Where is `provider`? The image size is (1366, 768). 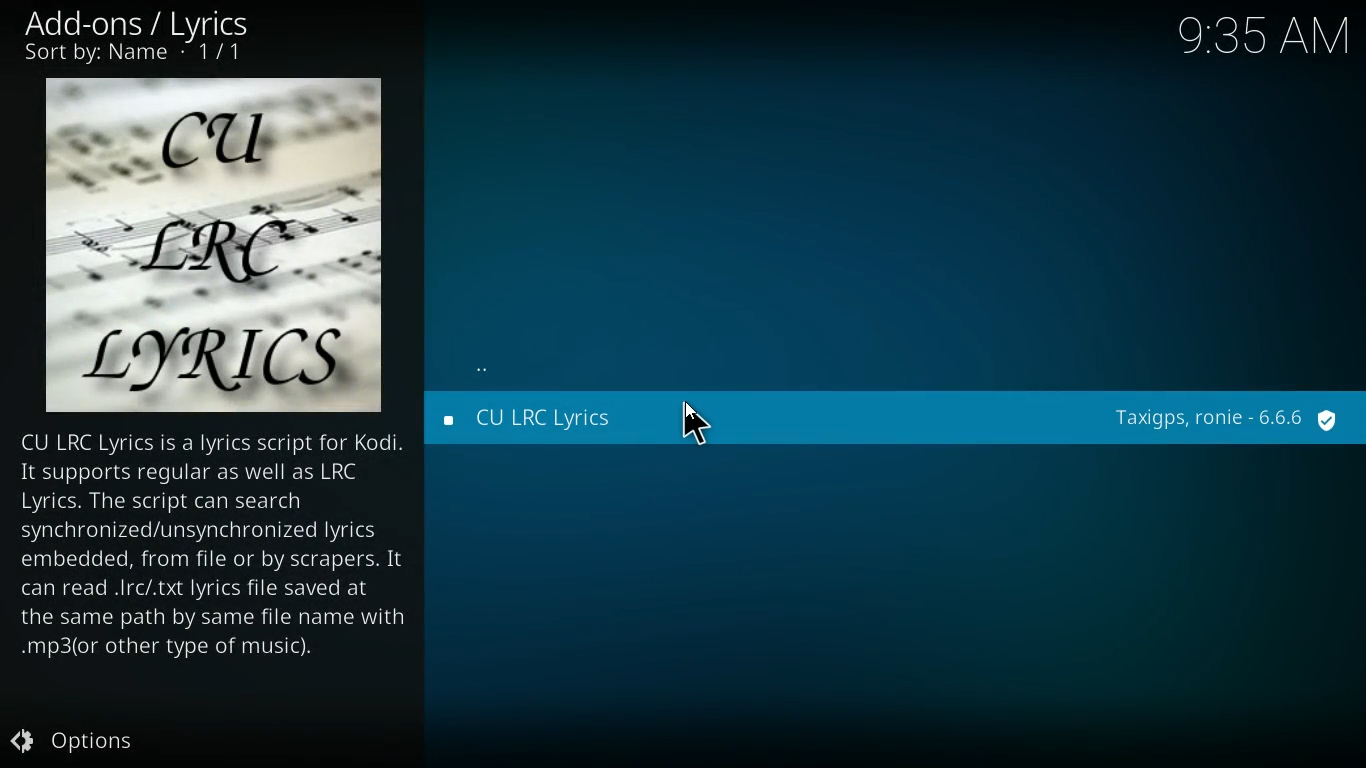
provider is located at coordinates (1226, 420).